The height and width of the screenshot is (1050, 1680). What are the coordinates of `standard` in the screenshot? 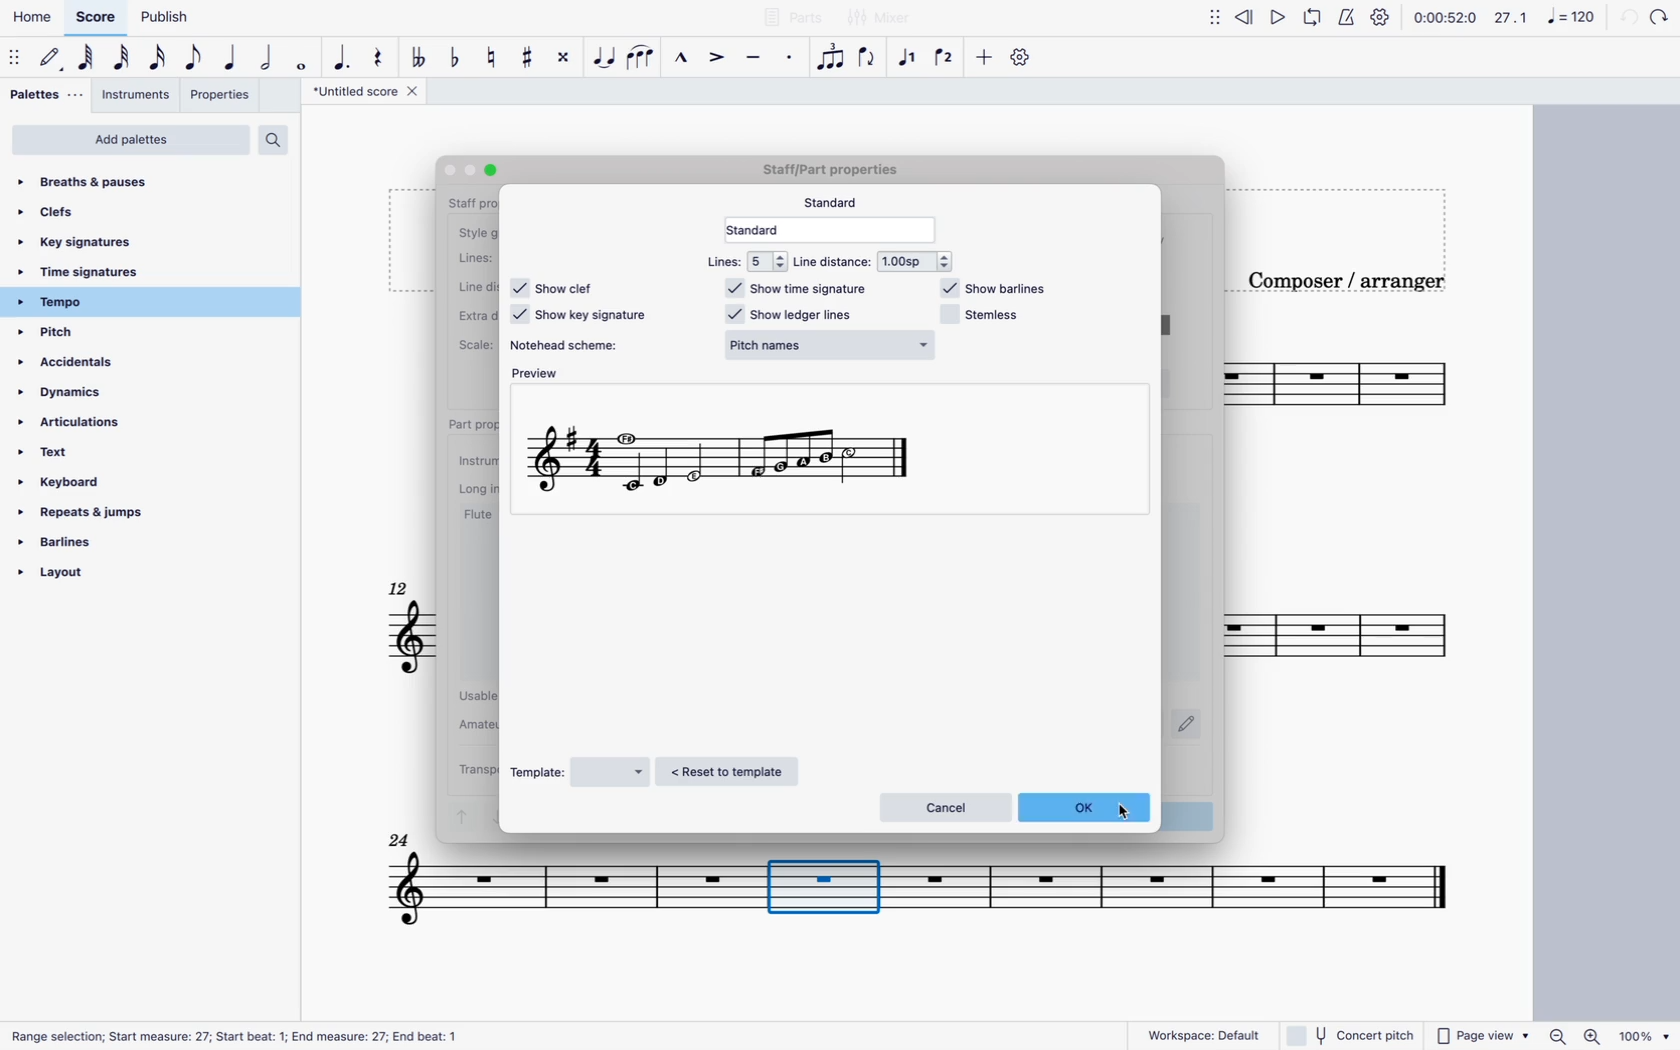 It's located at (837, 230).